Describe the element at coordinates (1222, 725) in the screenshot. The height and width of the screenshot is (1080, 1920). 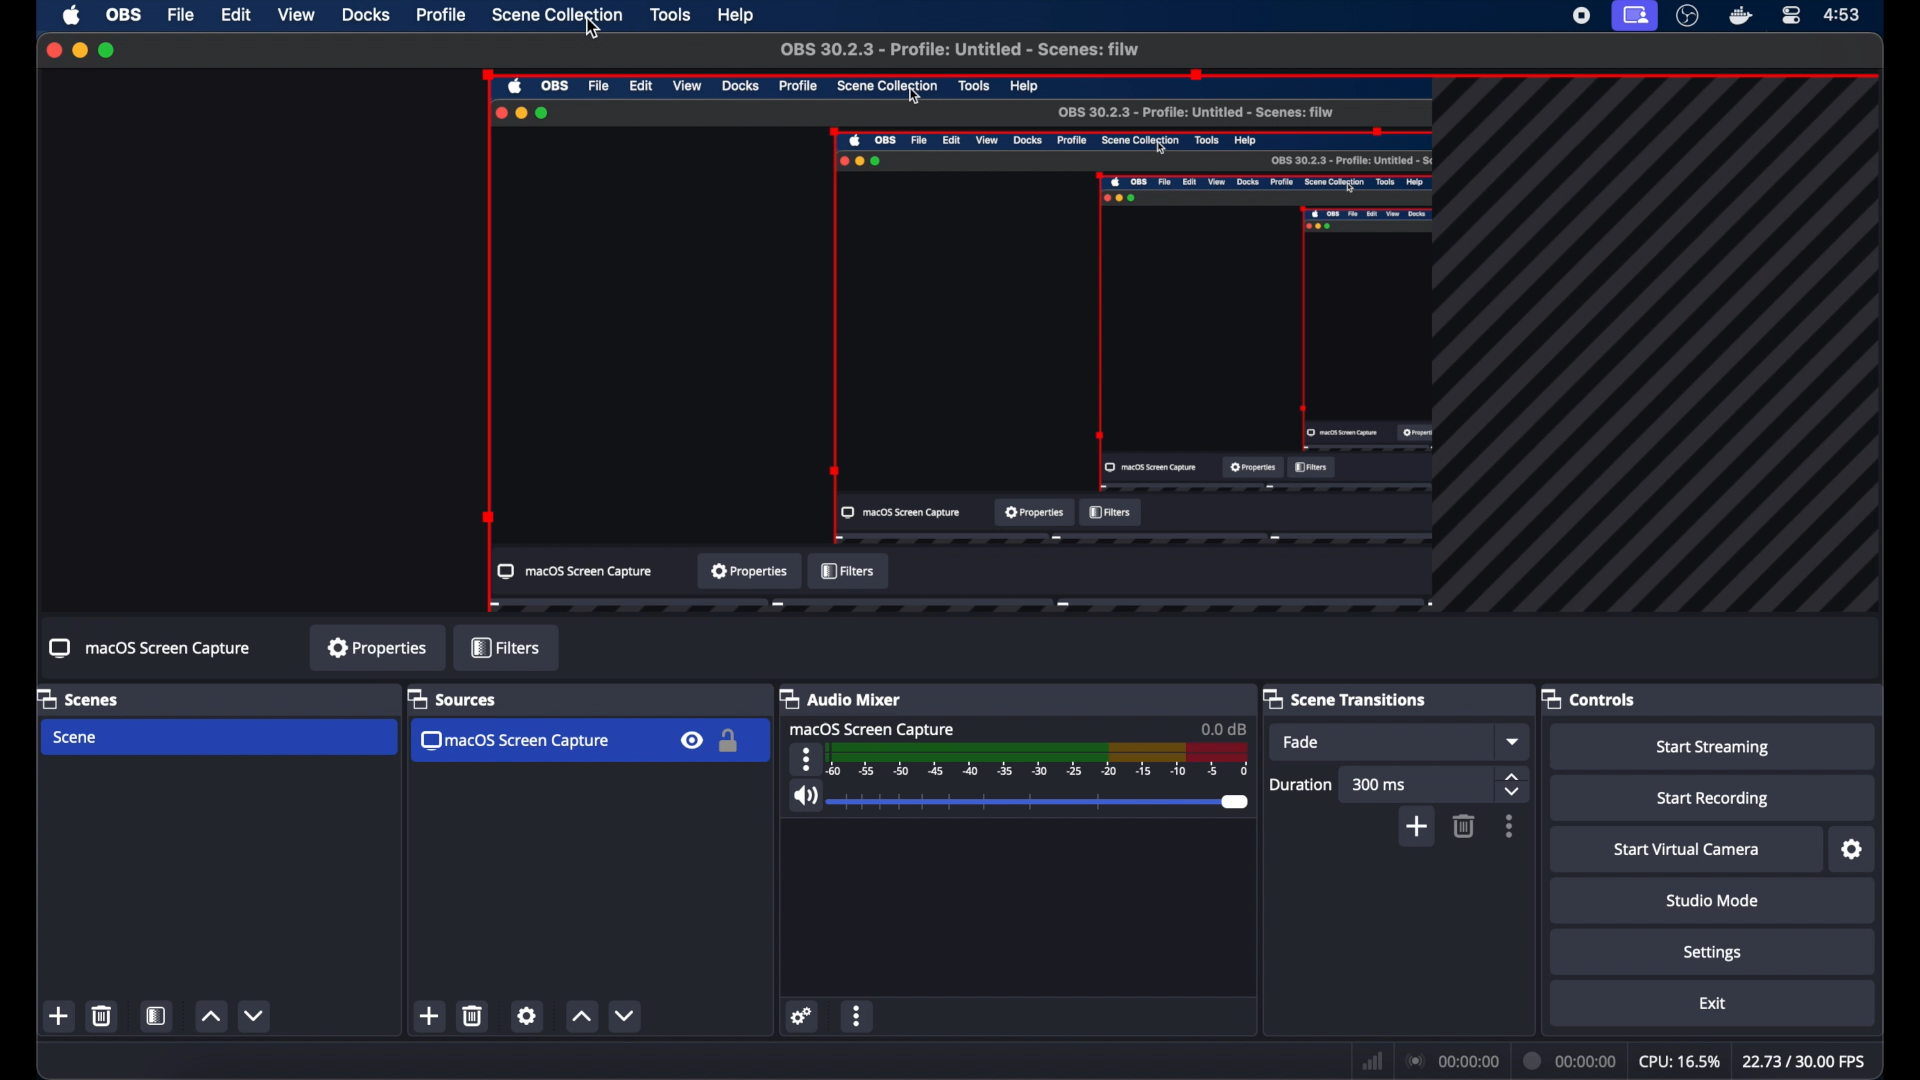
I see `0.00 db` at that location.